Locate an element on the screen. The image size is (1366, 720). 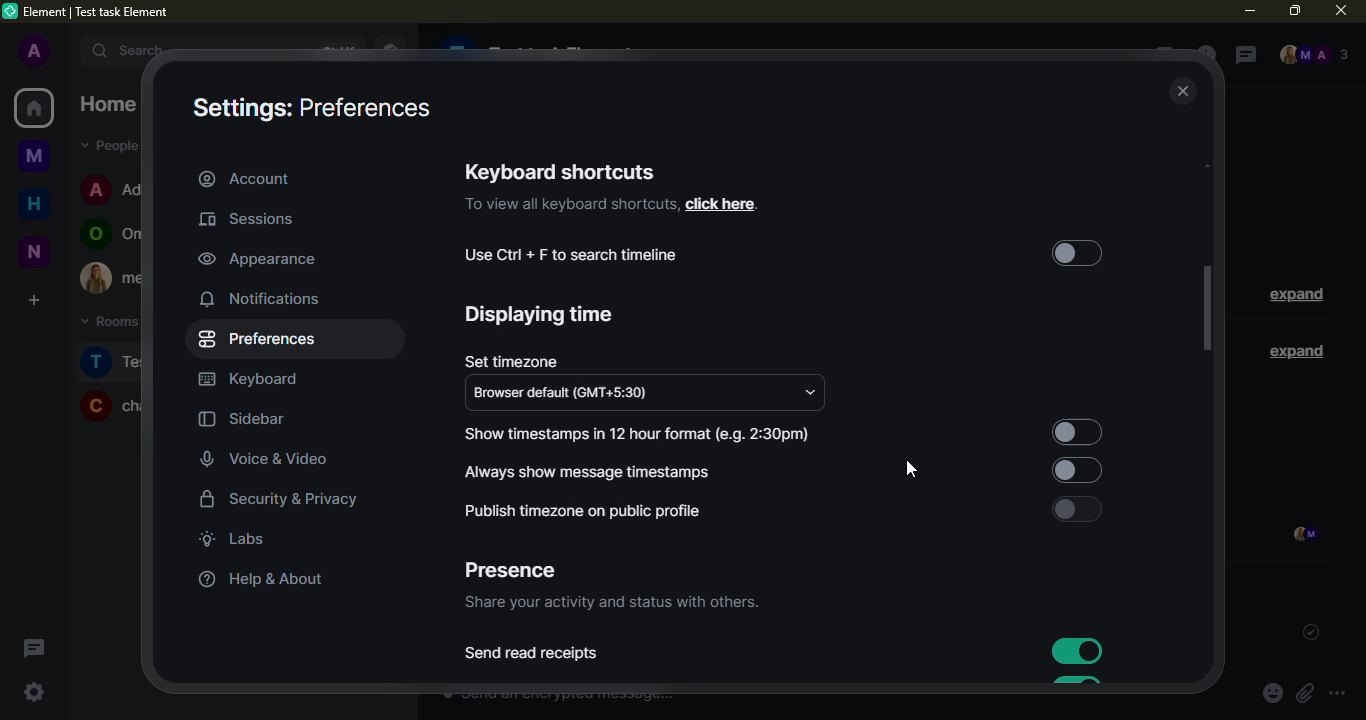
preferences is located at coordinates (261, 339).